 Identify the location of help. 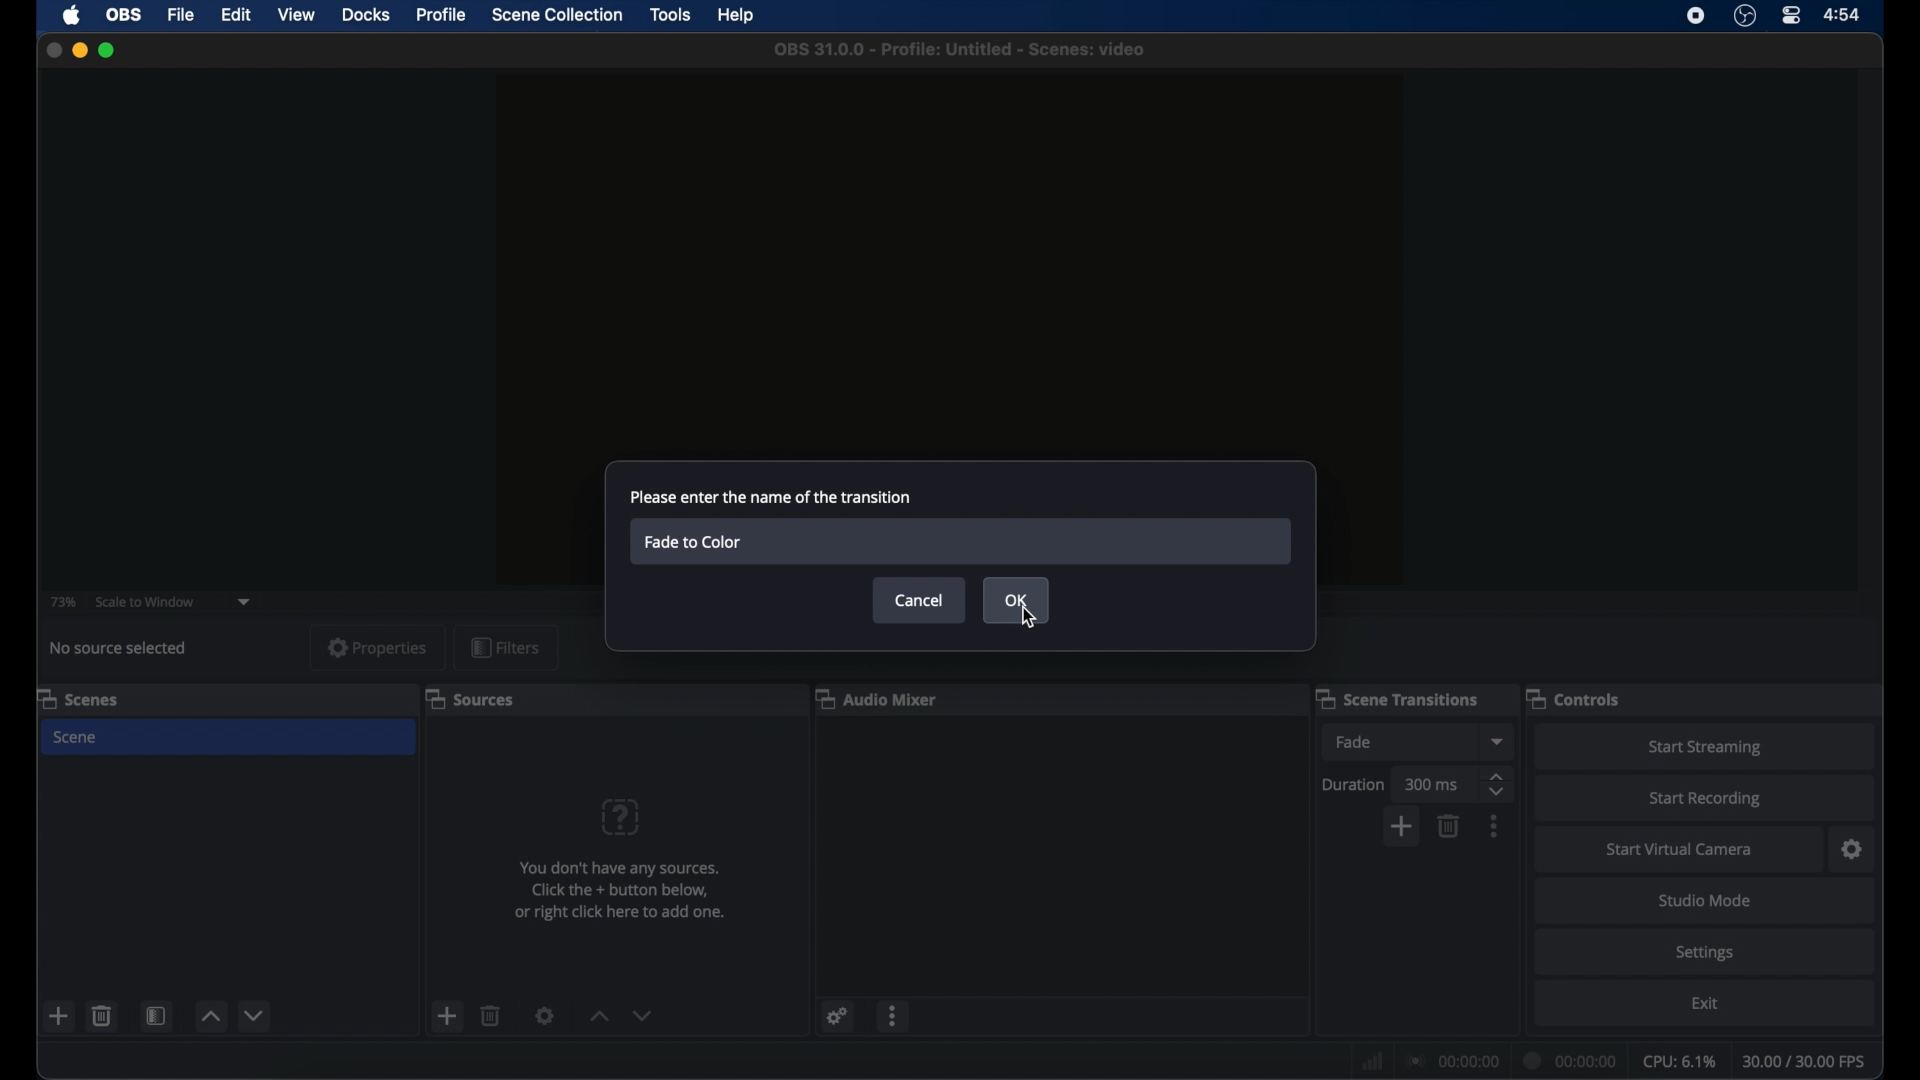
(736, 15).